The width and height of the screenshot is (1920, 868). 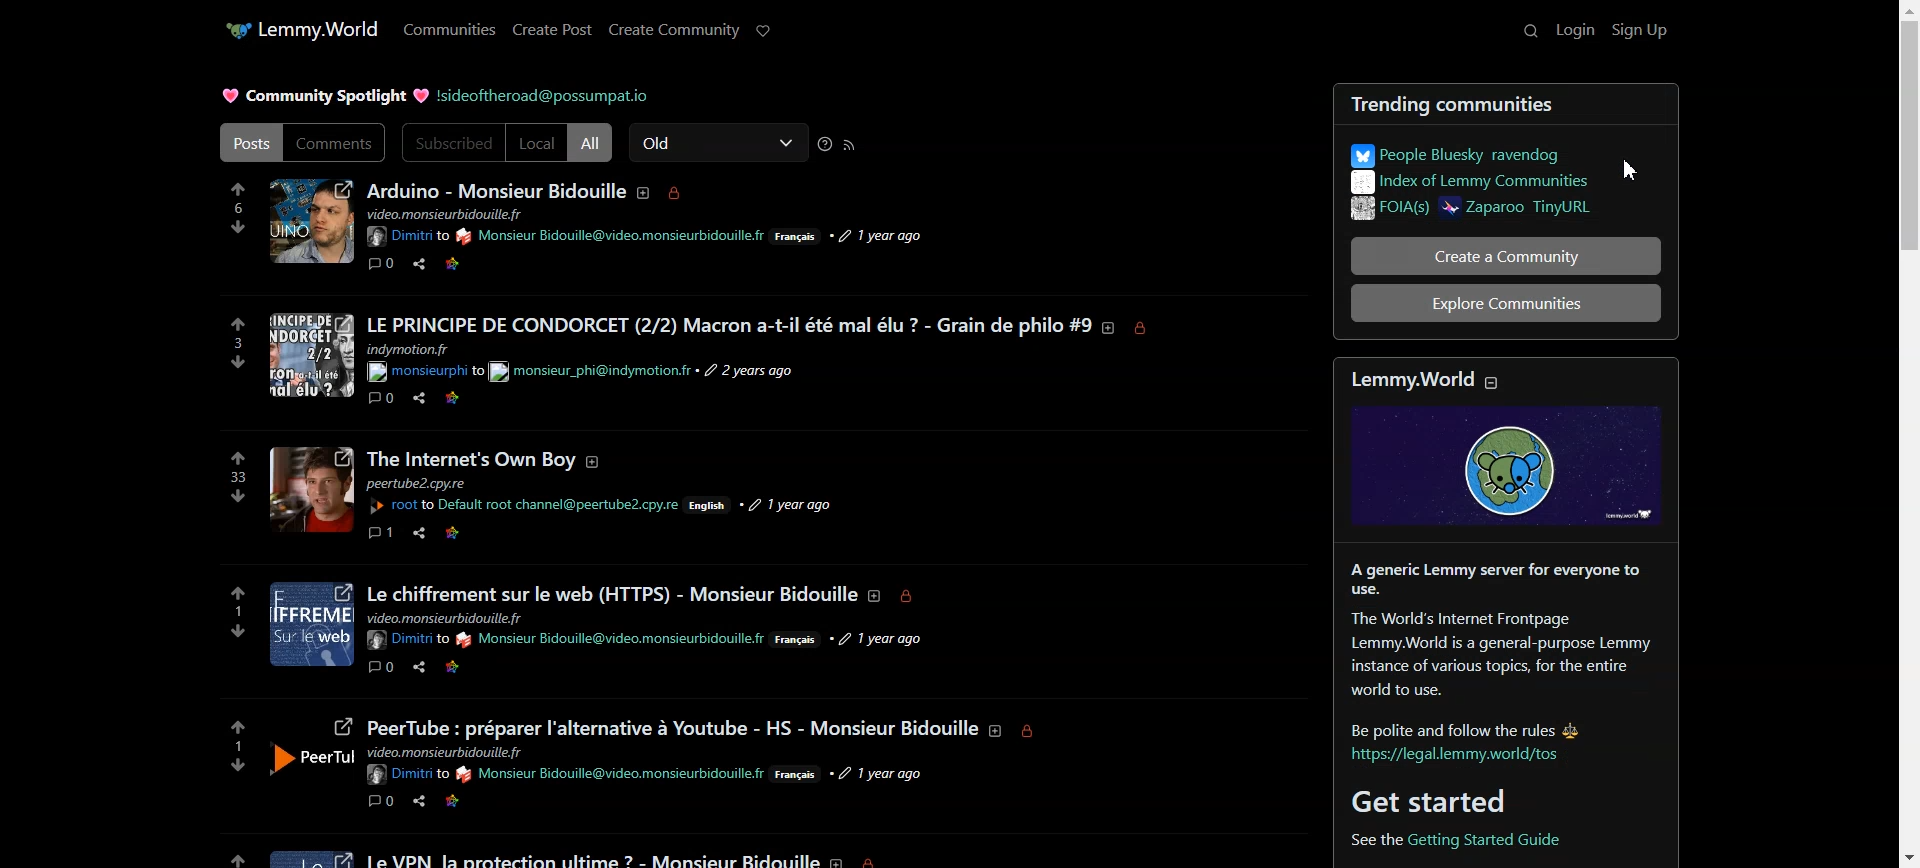 I want to click on image, so click(x=309, y=854).